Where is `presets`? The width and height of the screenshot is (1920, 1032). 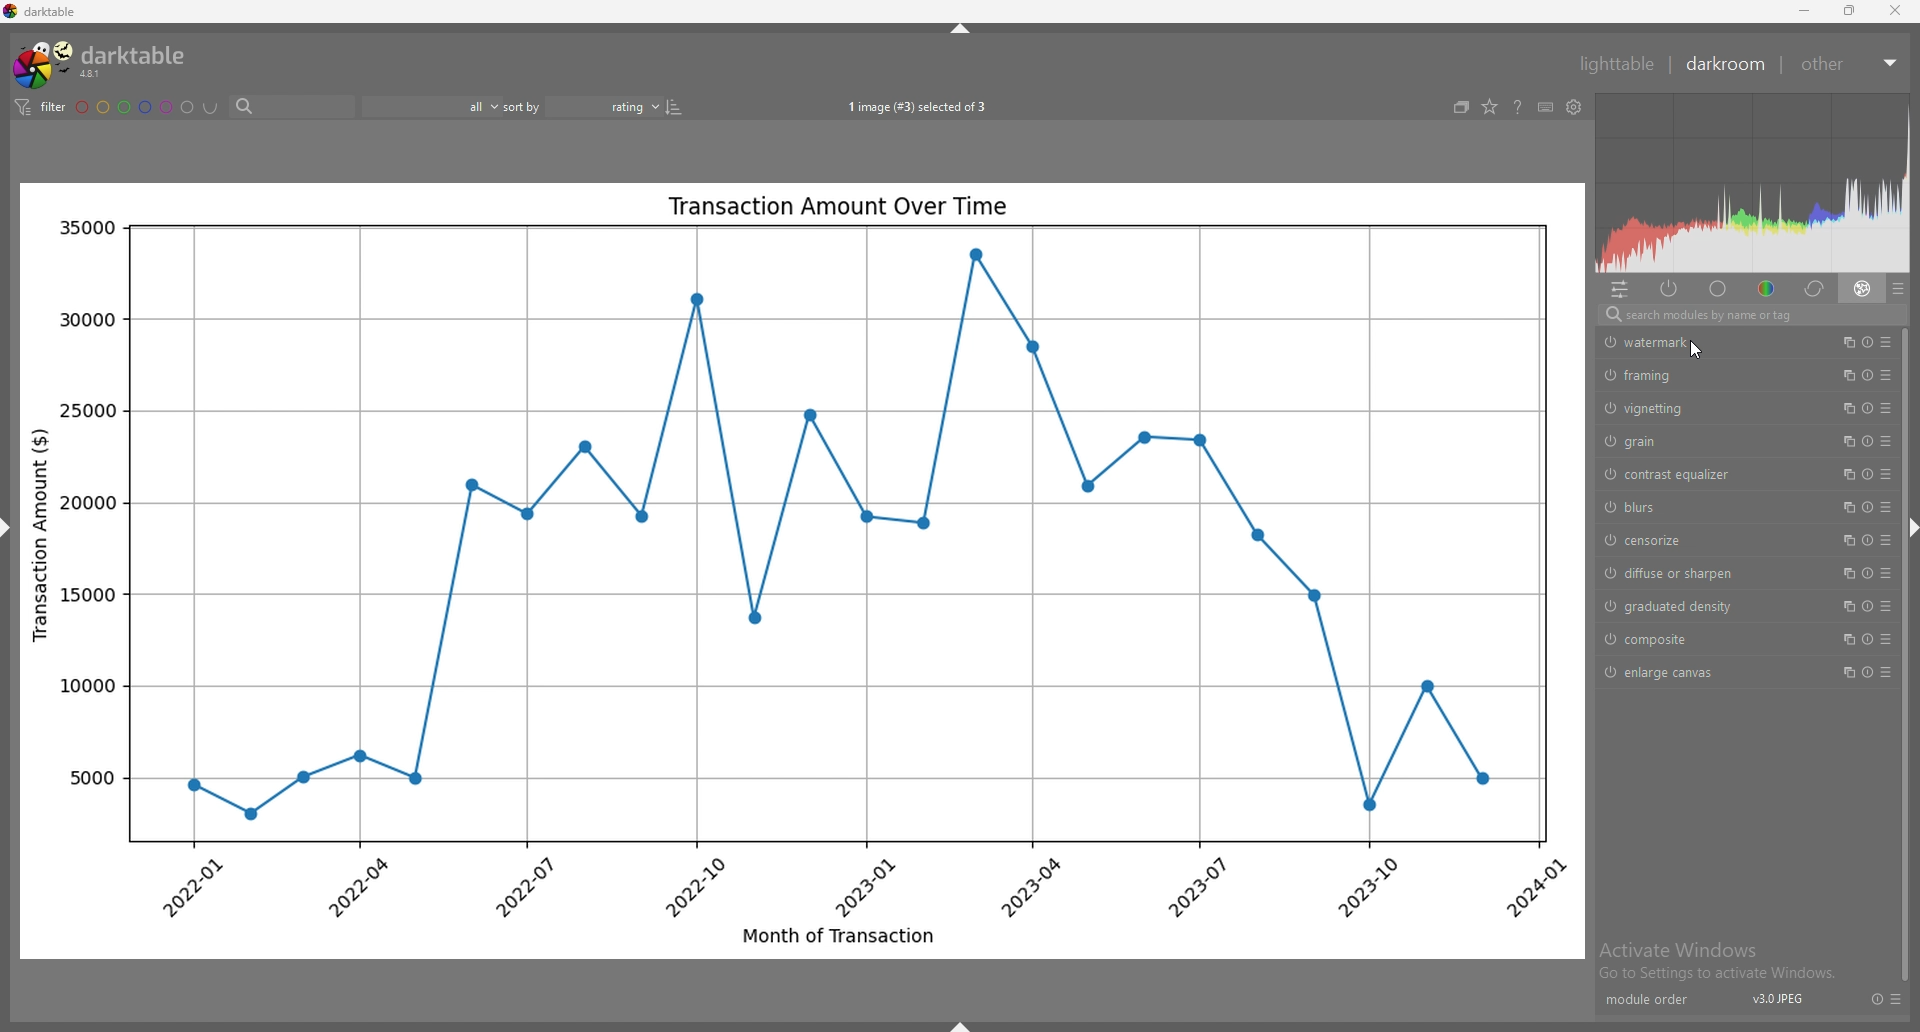
presets is located at coordinates (1885, 672).